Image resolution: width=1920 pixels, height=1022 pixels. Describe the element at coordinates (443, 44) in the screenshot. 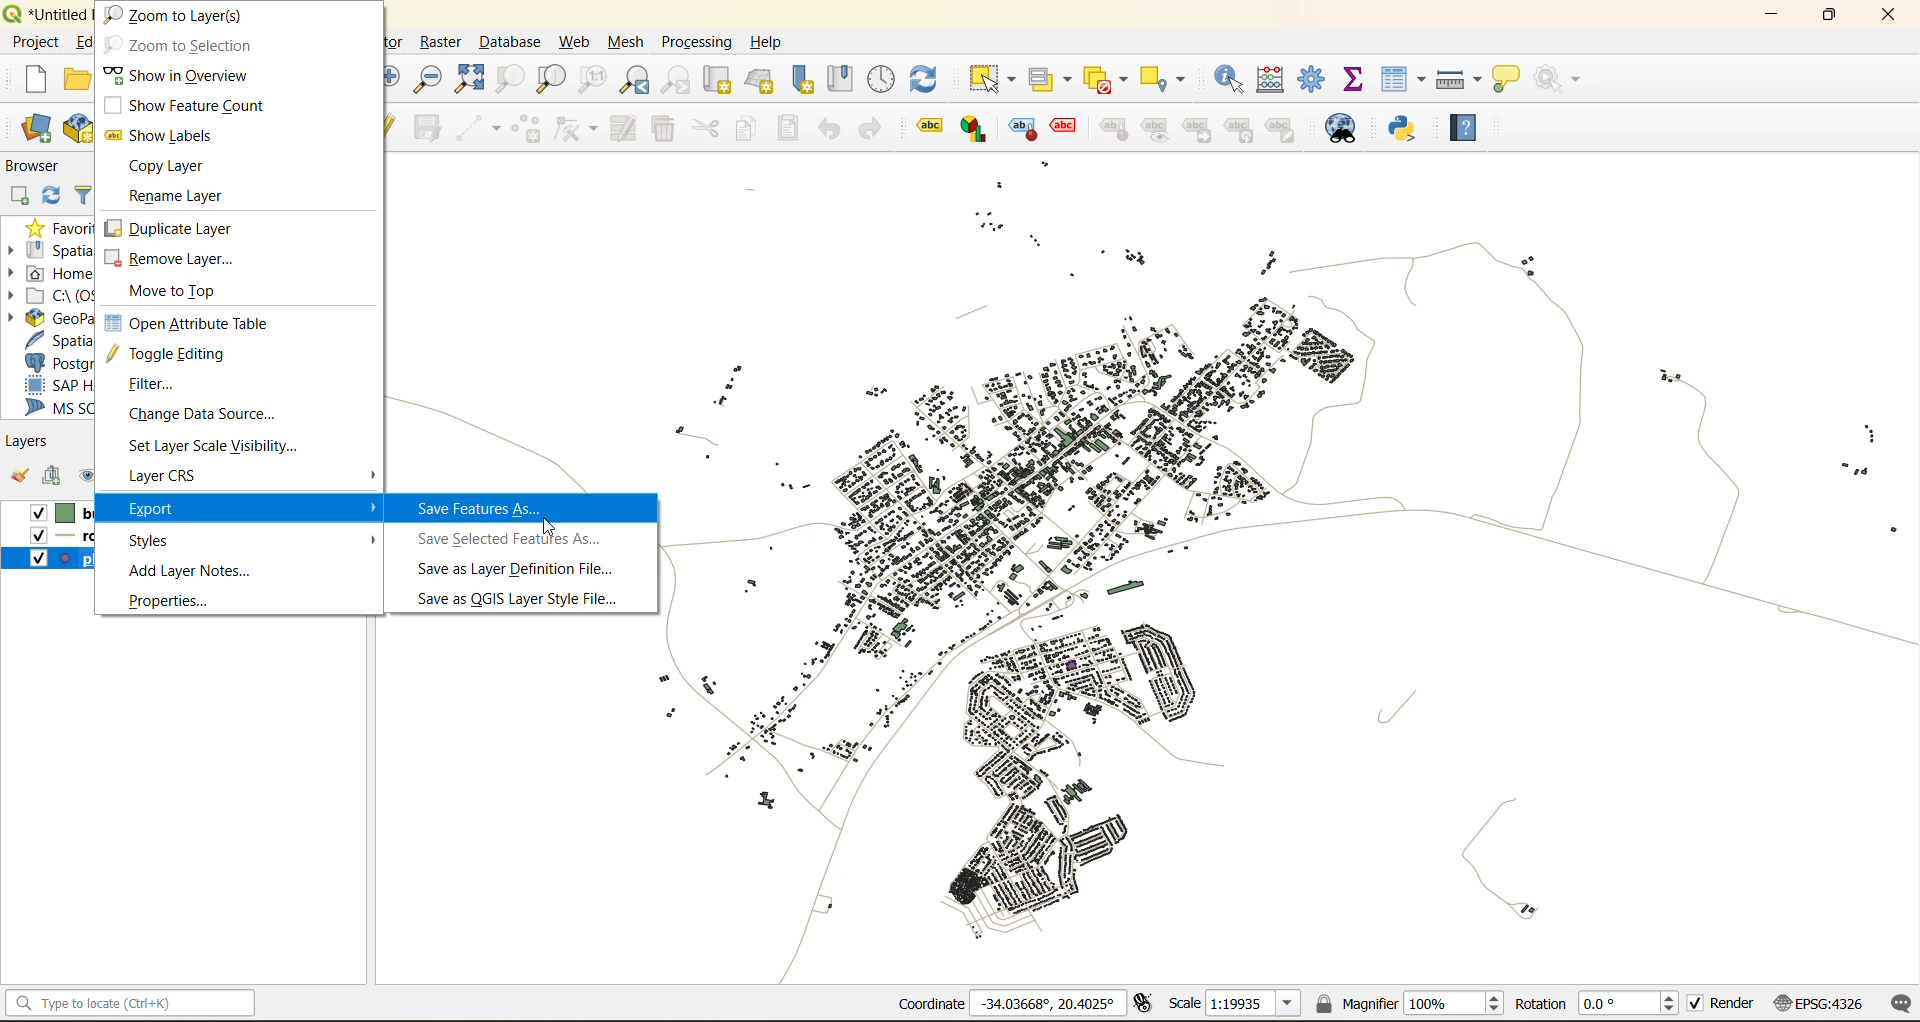

I see `raster` at that location.